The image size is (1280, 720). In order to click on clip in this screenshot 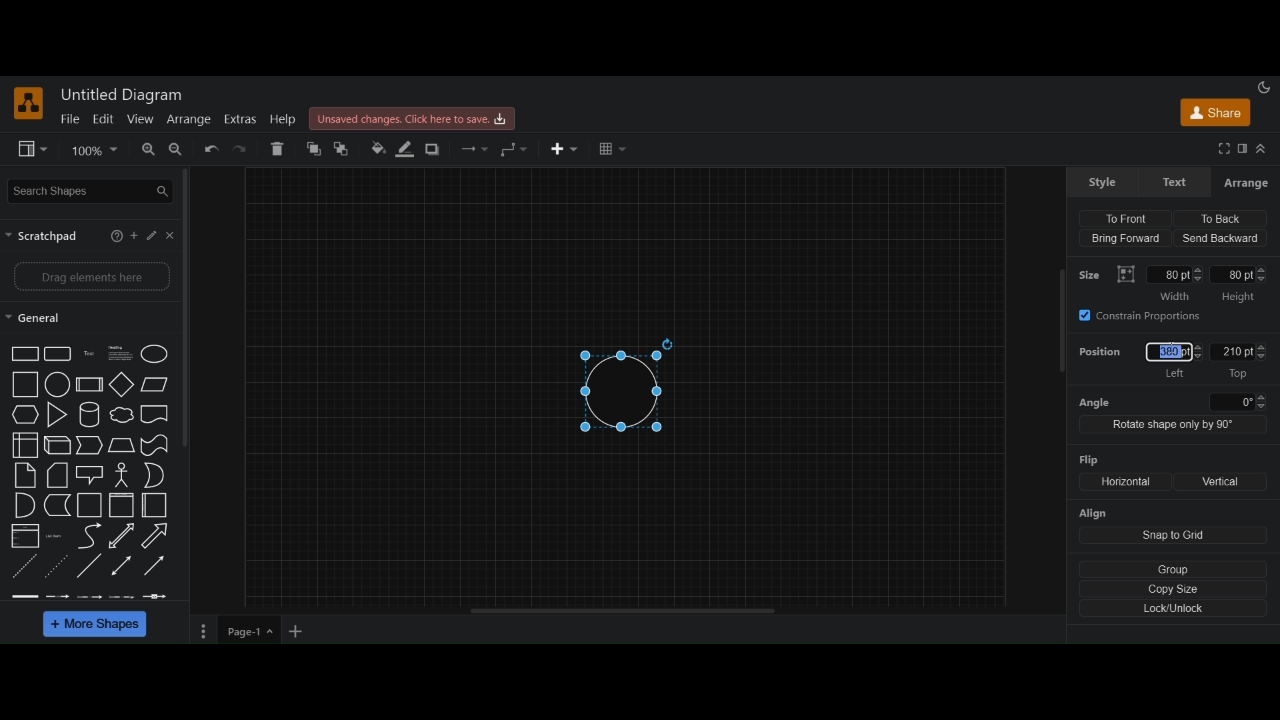, I will do `click(25, 535)`.